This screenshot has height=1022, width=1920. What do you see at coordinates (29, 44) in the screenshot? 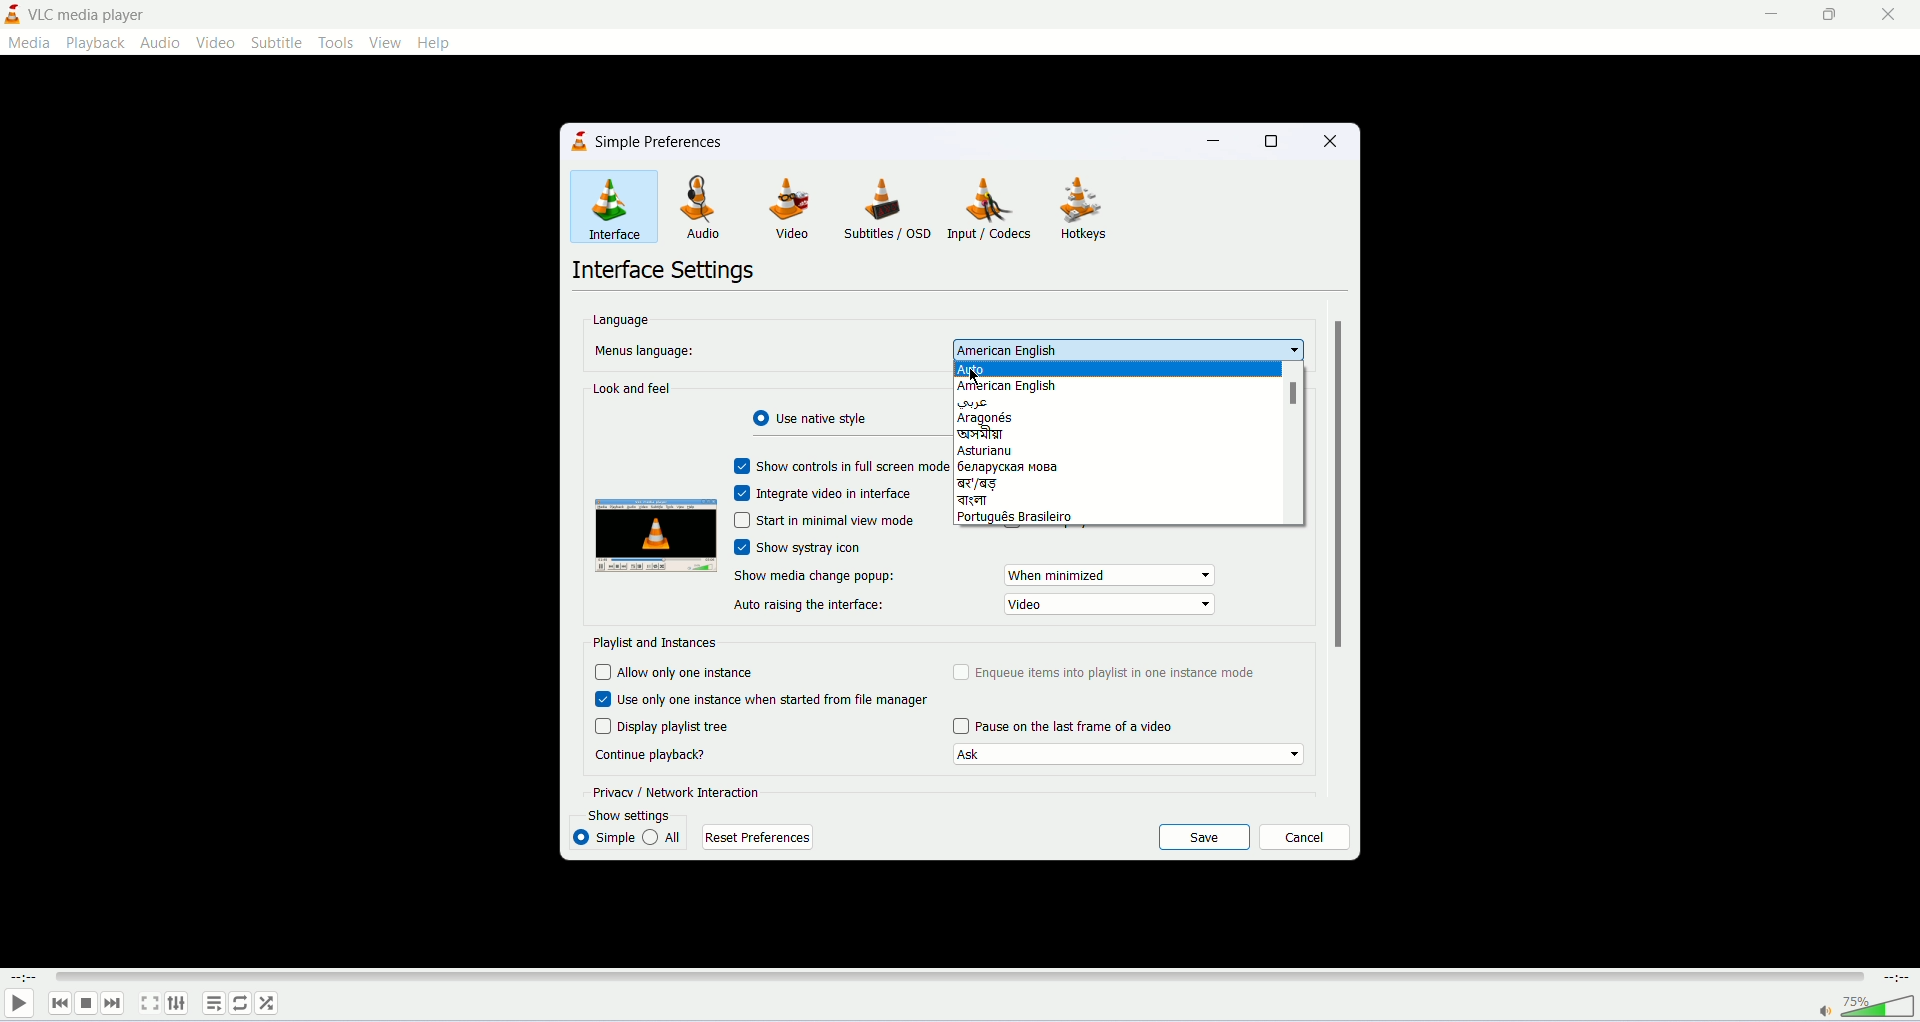
I see `media` at bounding box center [29, 44].